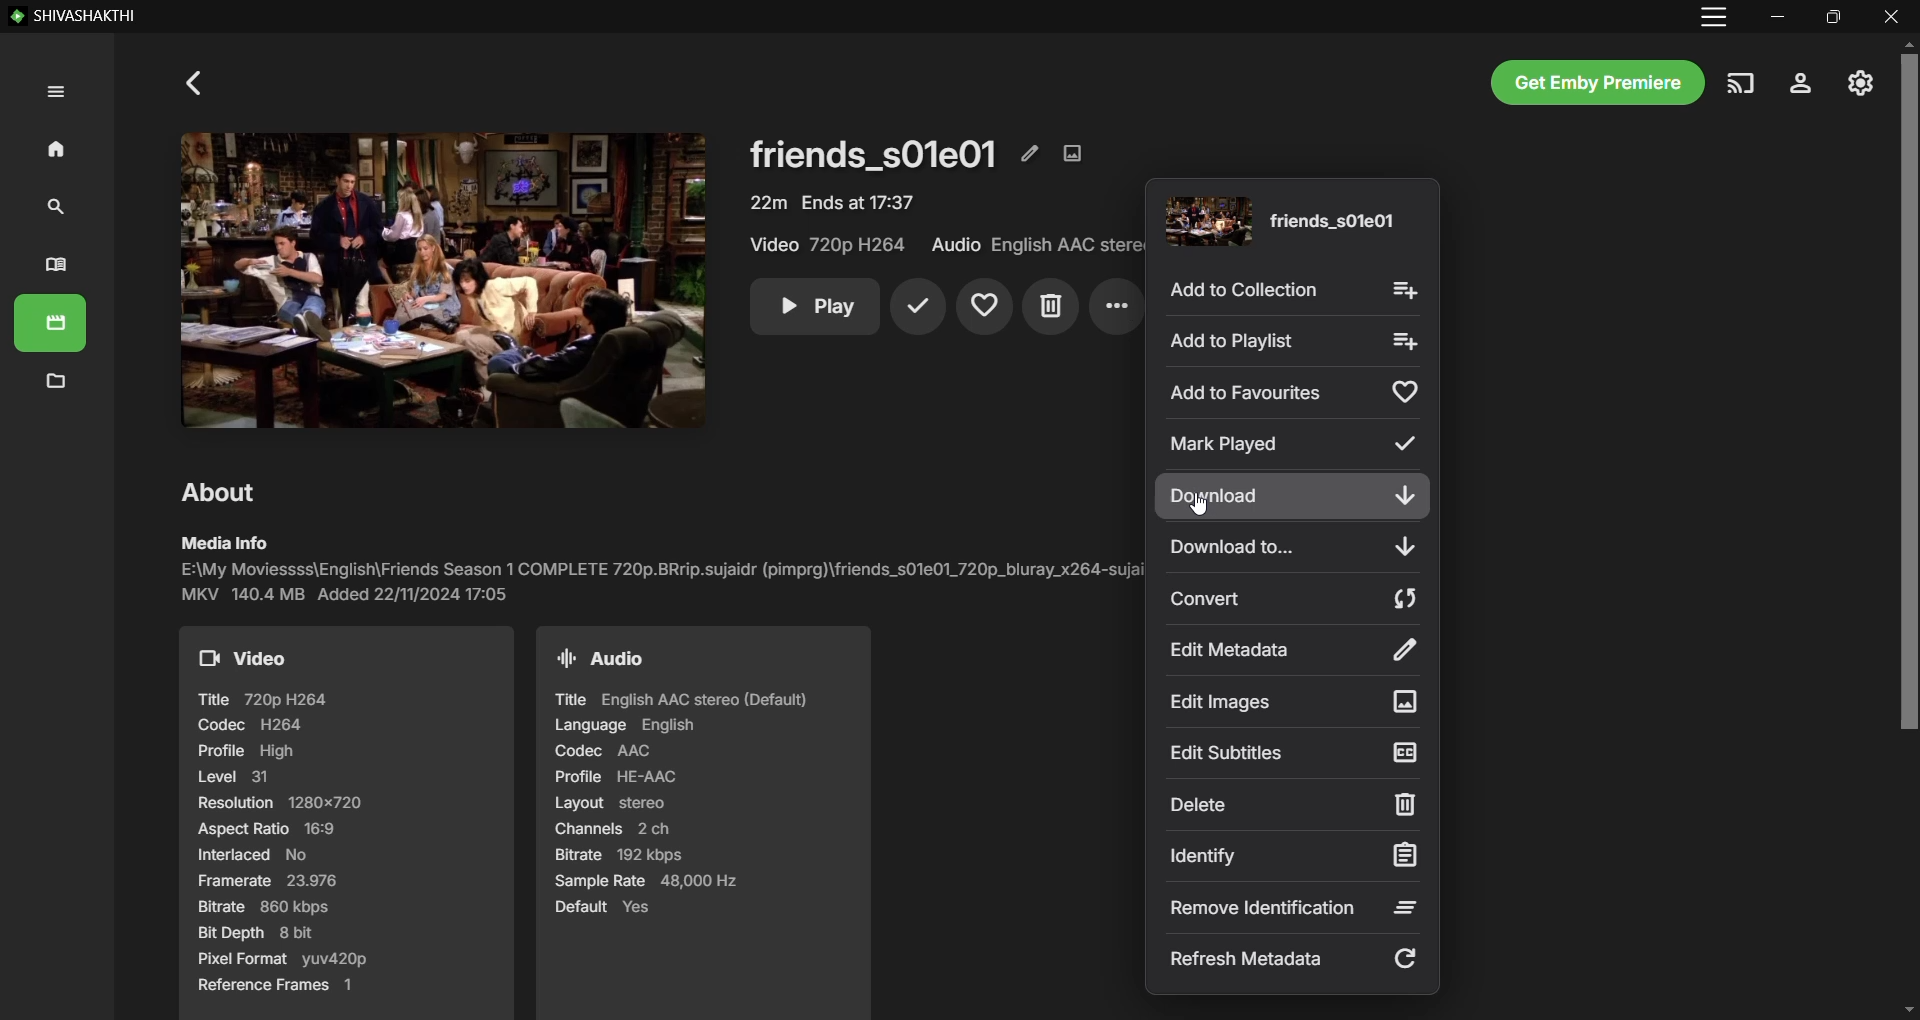 The height and width of the screenshot is (1020, 1920). What do you see at coordinates (1860, 82) in the screenshot?
I see `Manage Emby Server` at bounding box center [1860, 82].